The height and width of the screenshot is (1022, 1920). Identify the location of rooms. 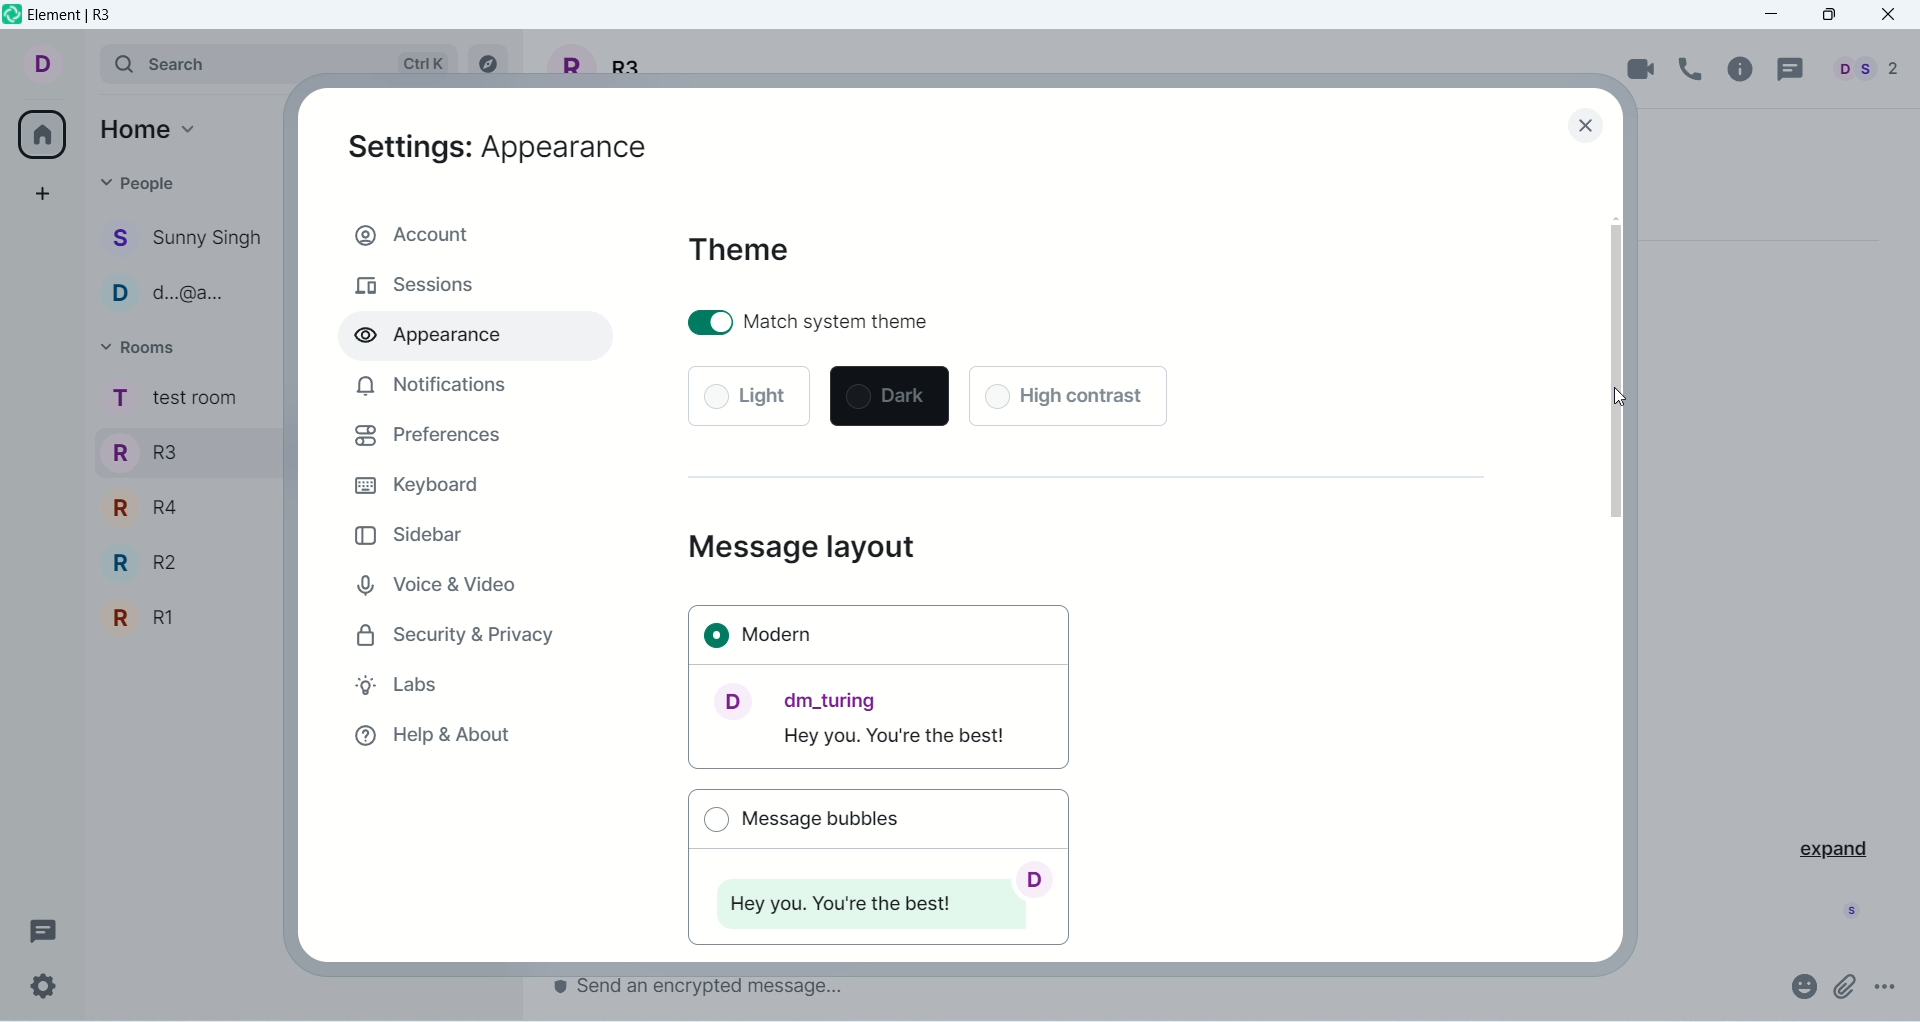
(172, 400).